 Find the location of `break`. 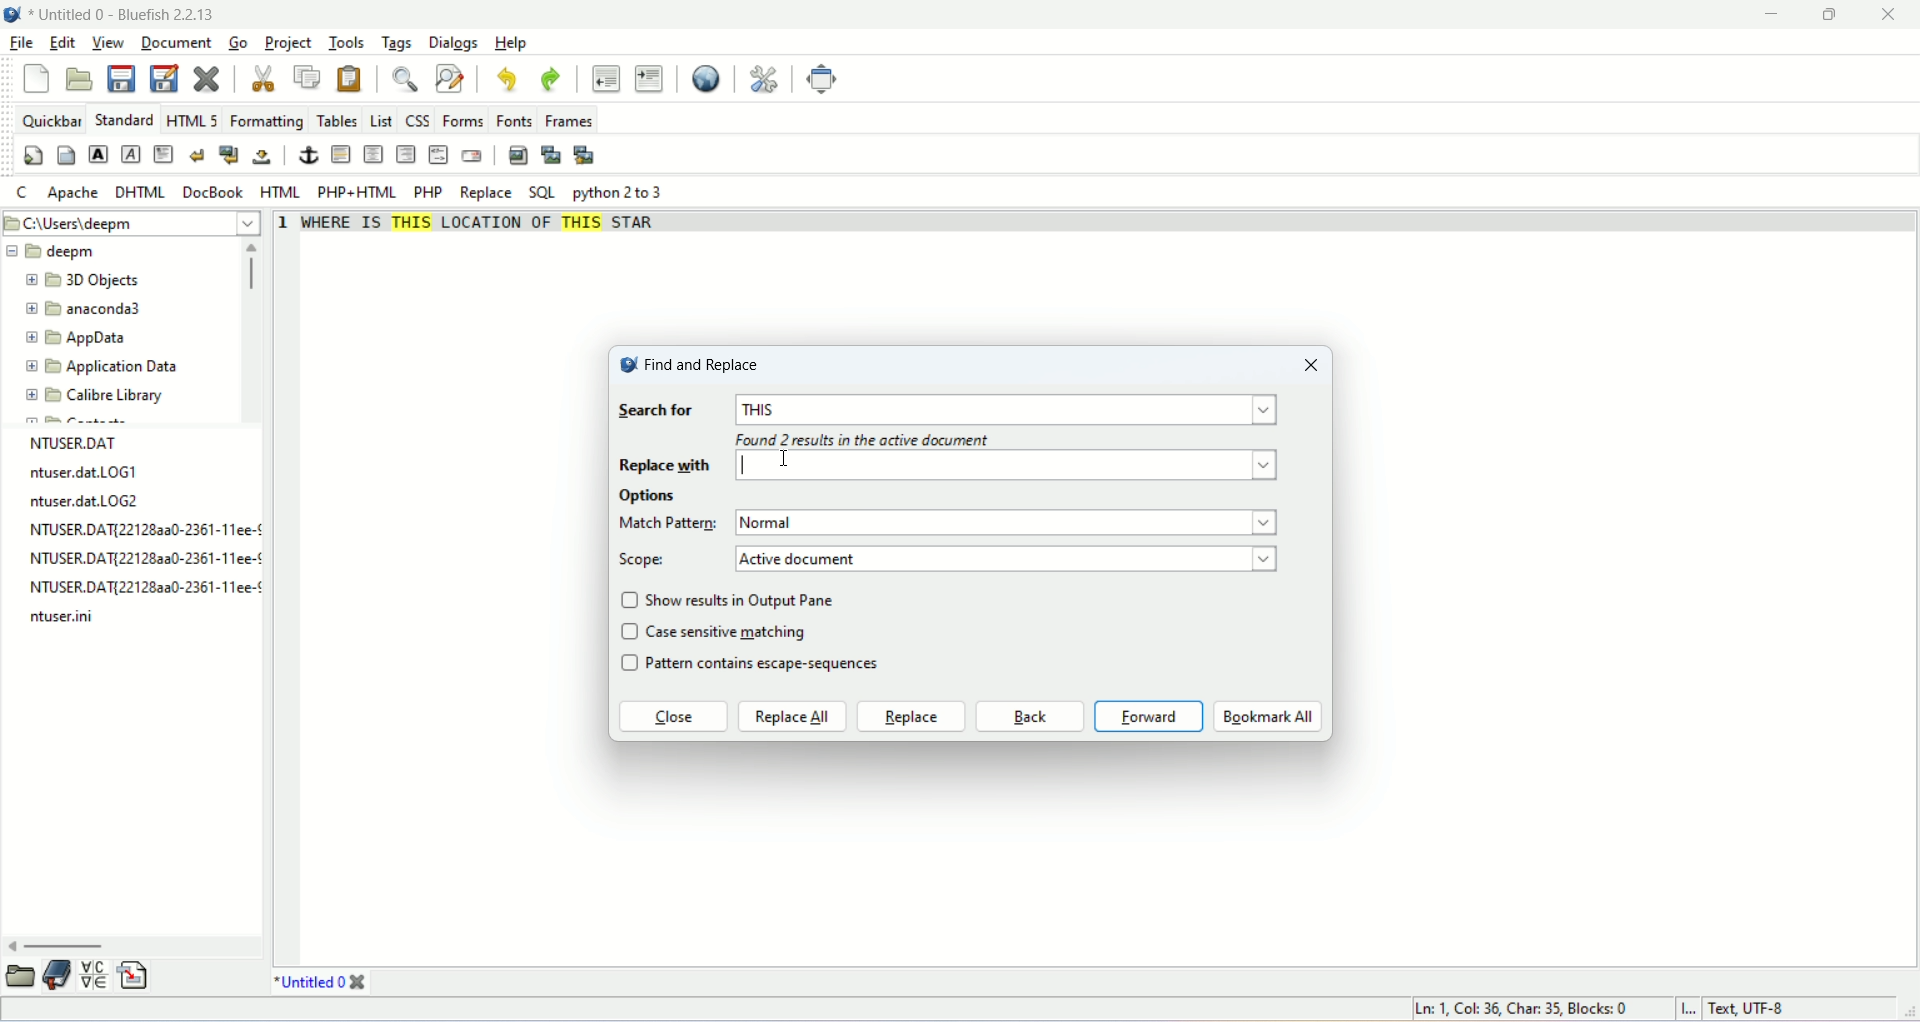

break is located at coordinates (198, 154).